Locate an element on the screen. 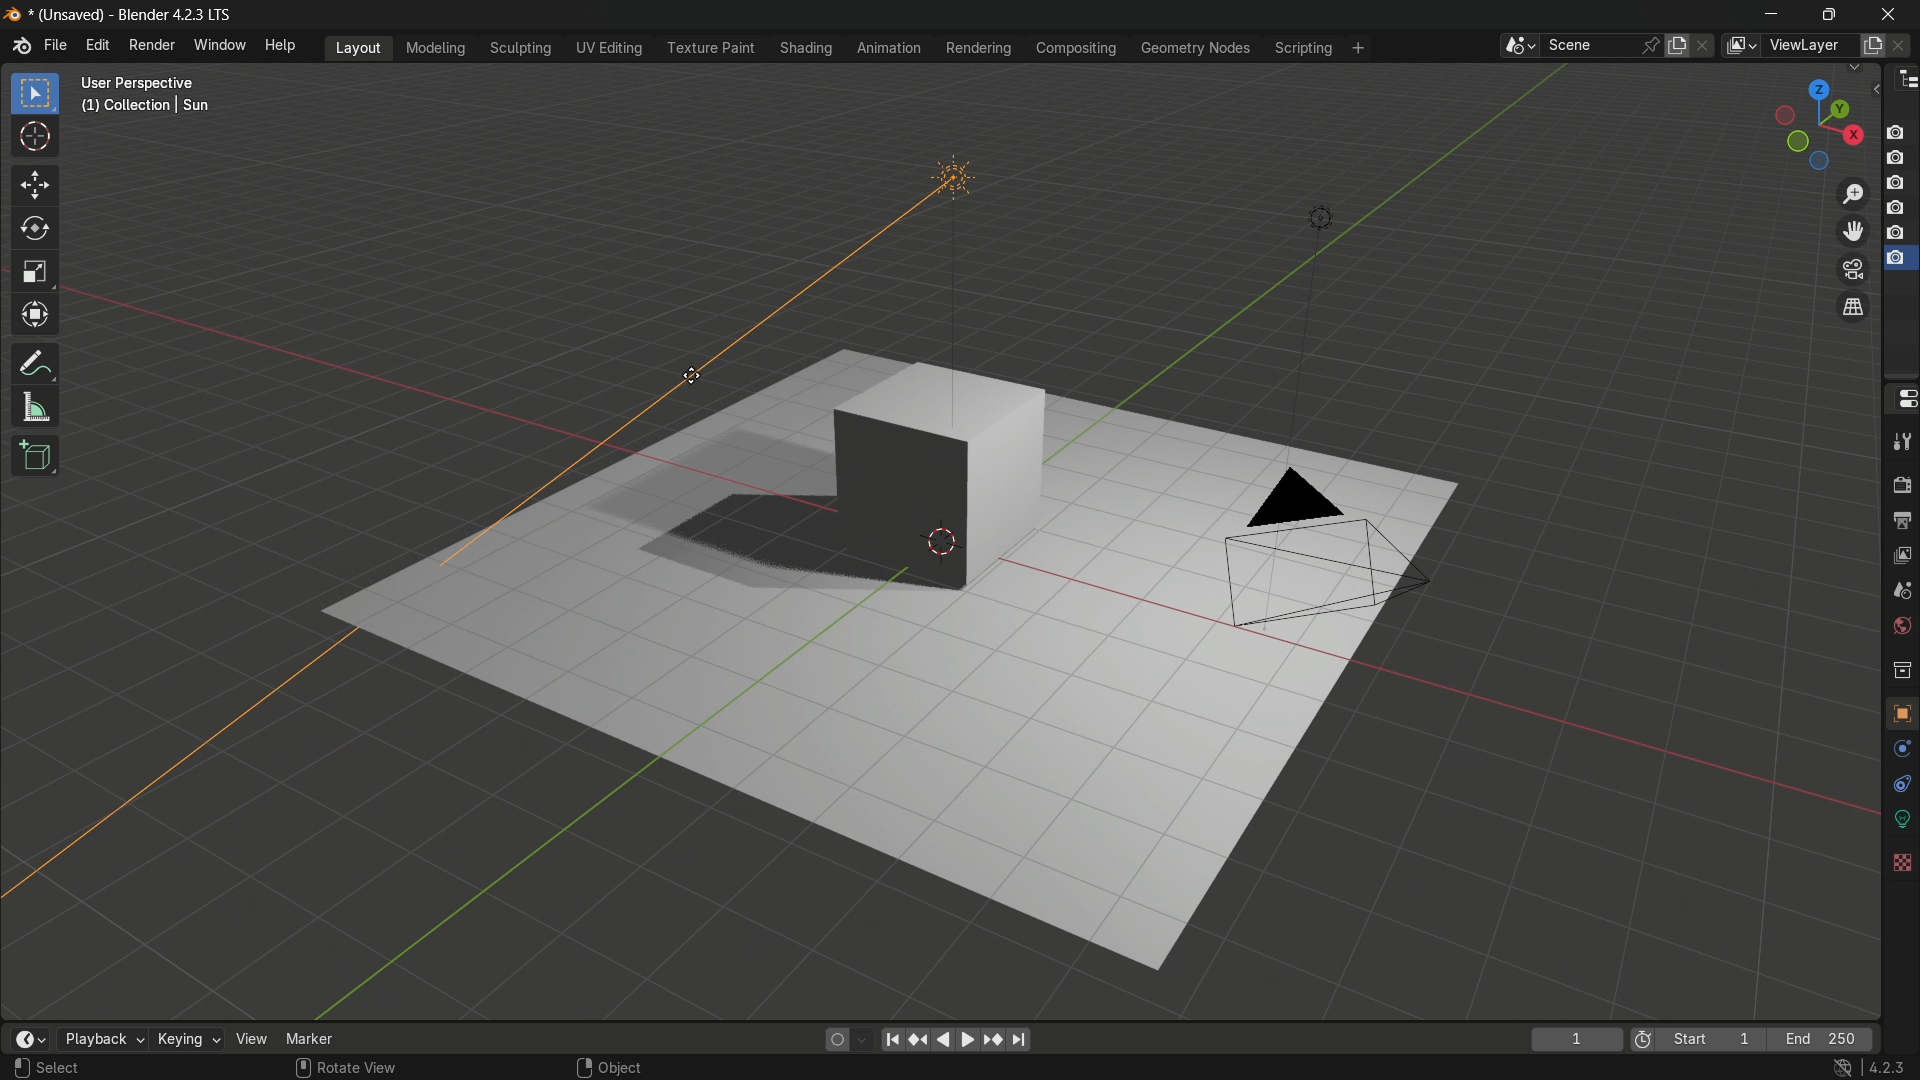  help menu is located at coordinates (280, 45).